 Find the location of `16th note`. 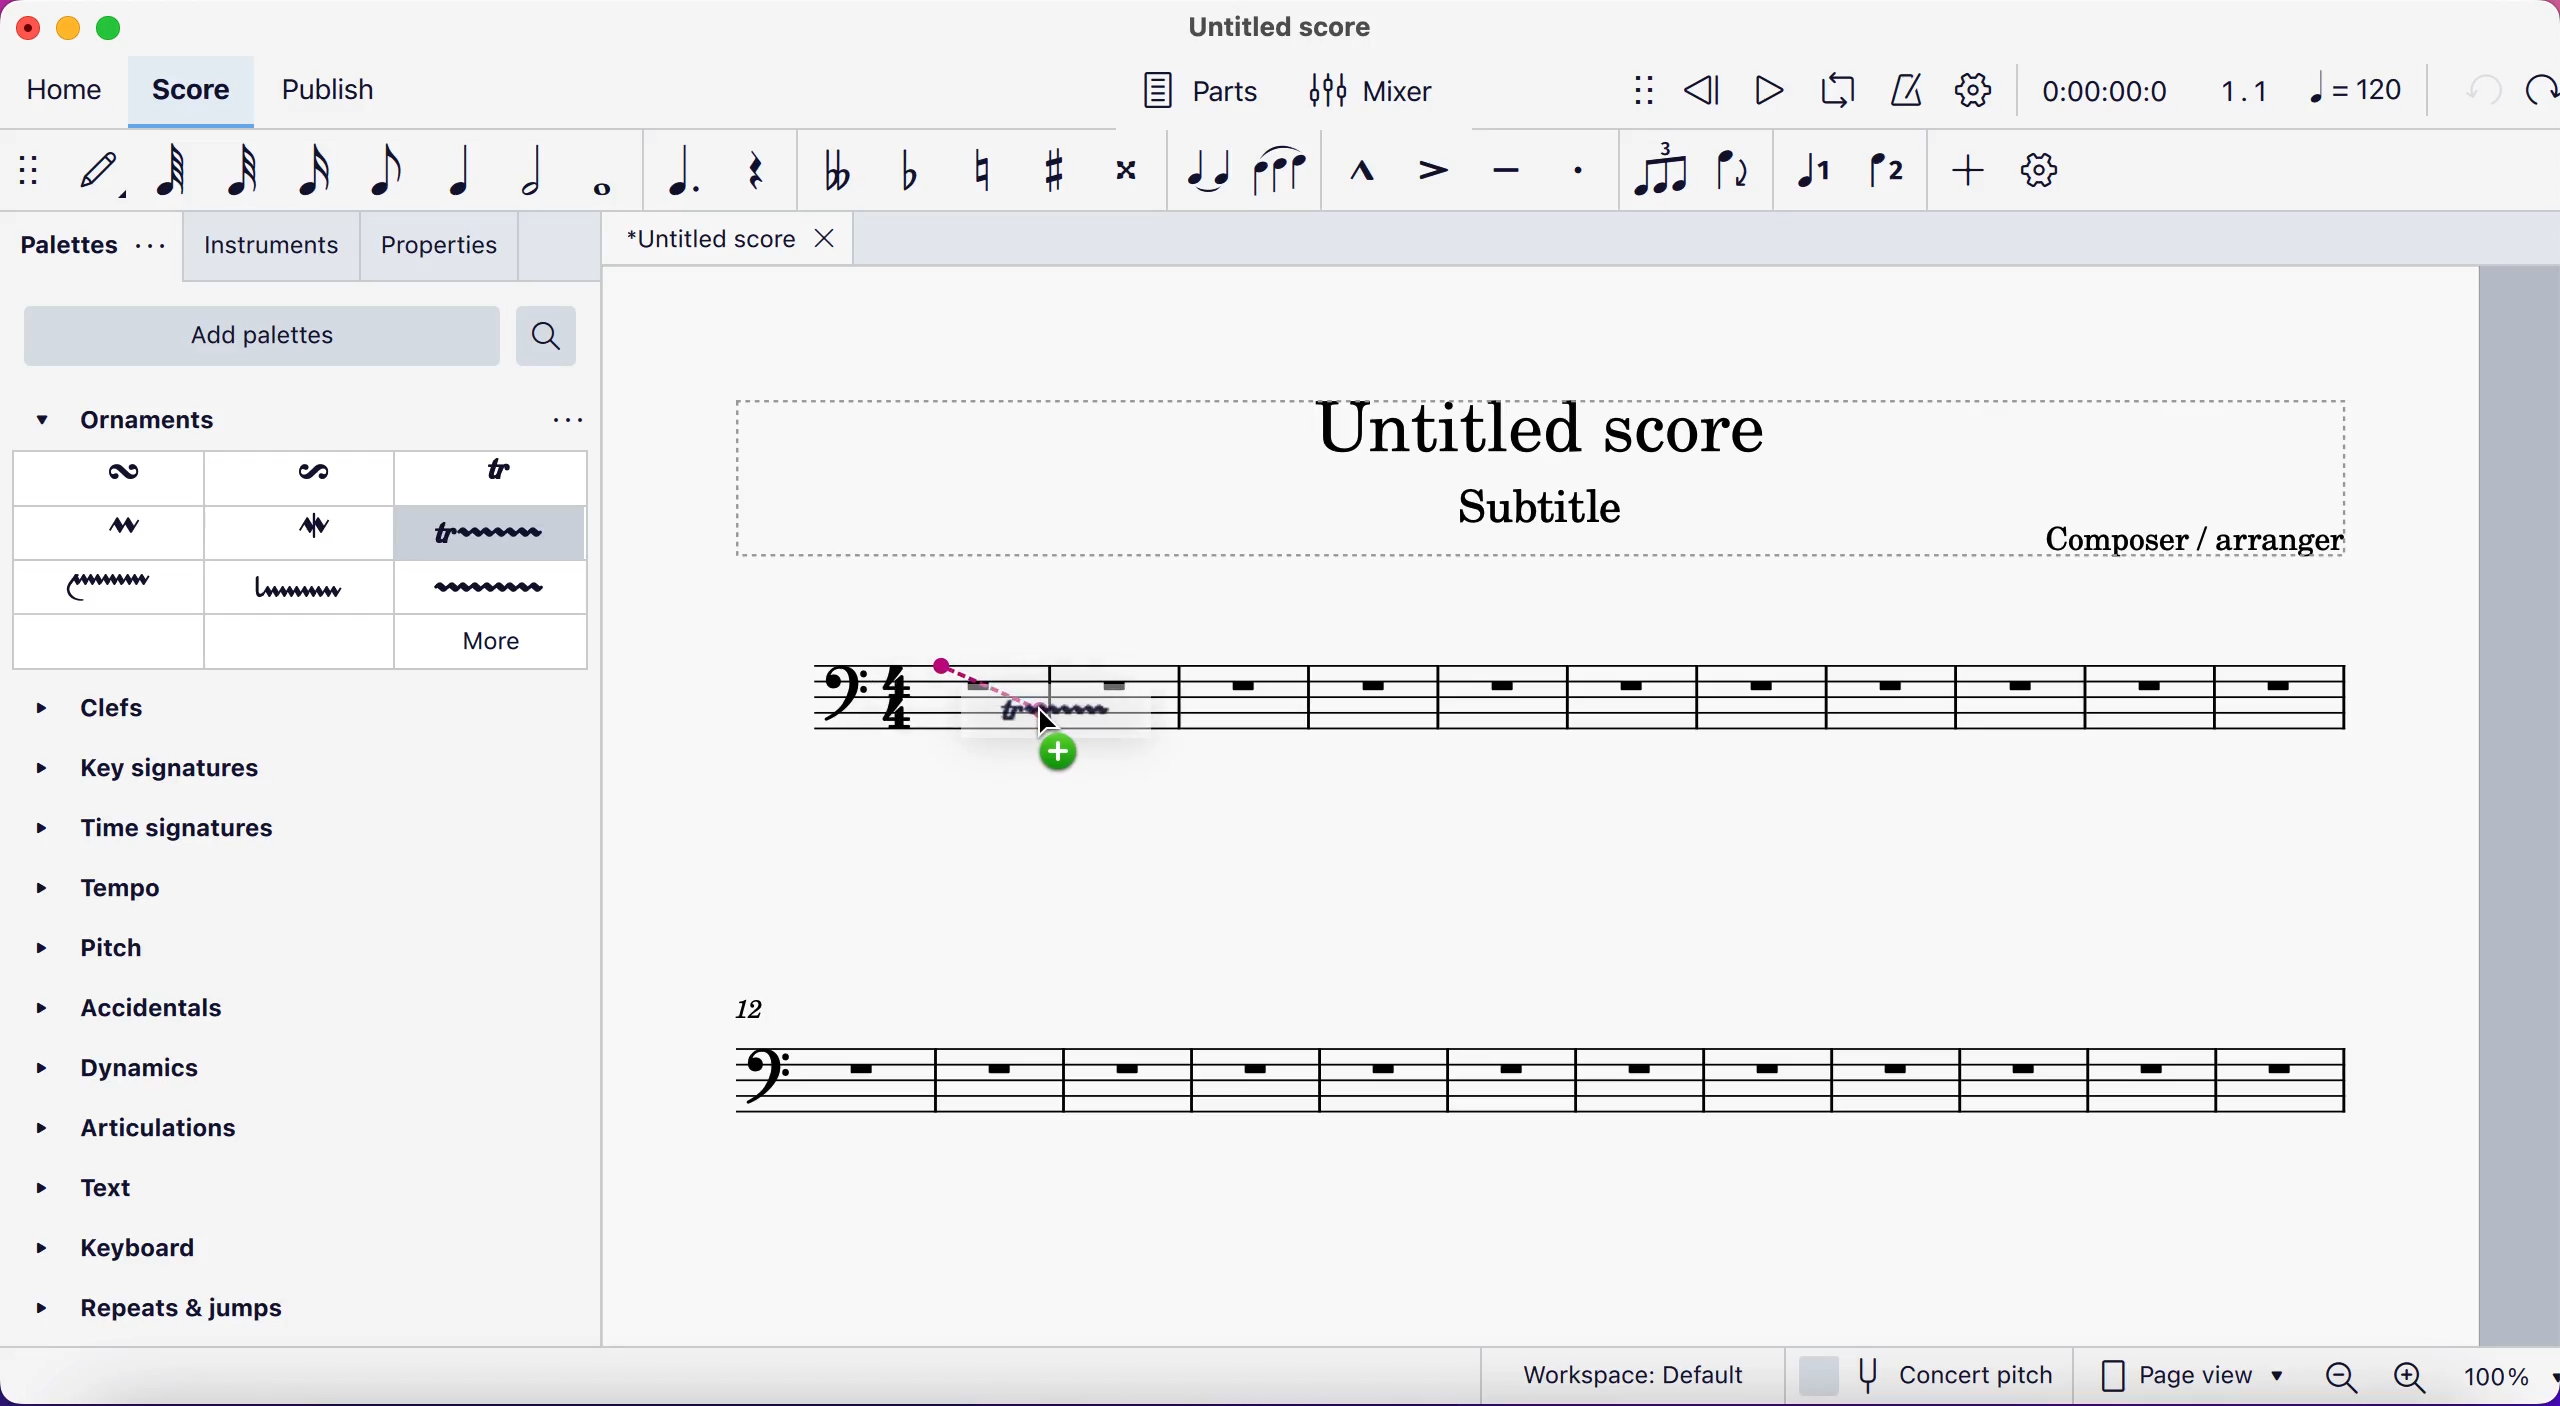

16th note is located at coordinates (309, 174).